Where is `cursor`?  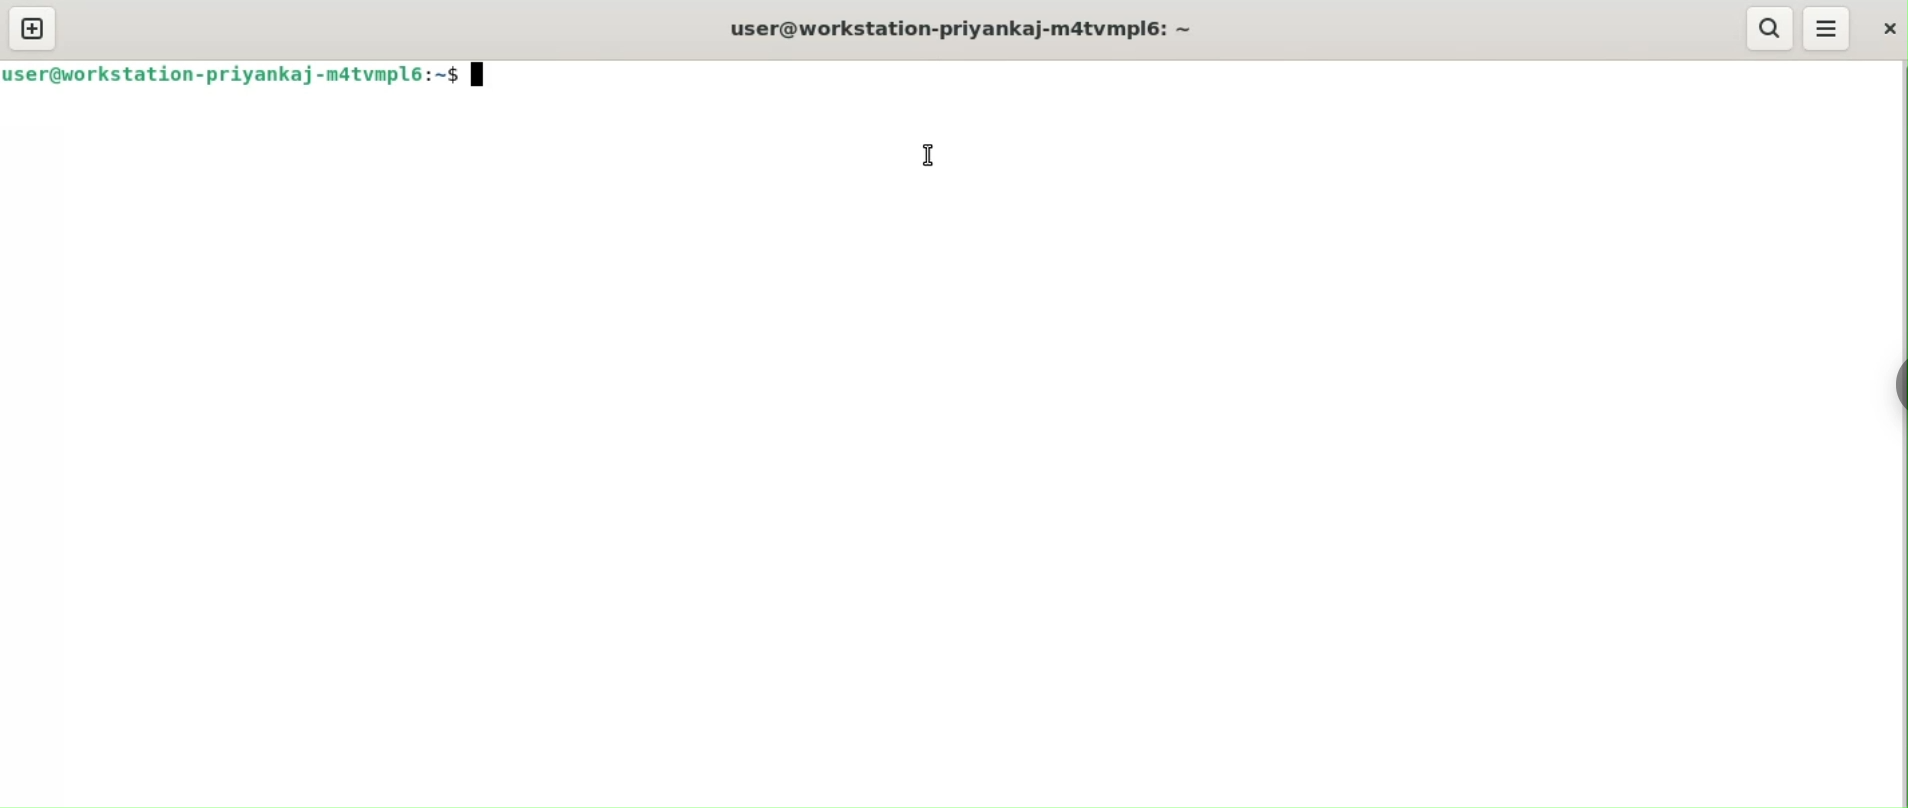 cursor is located at coordinates (926, 154).